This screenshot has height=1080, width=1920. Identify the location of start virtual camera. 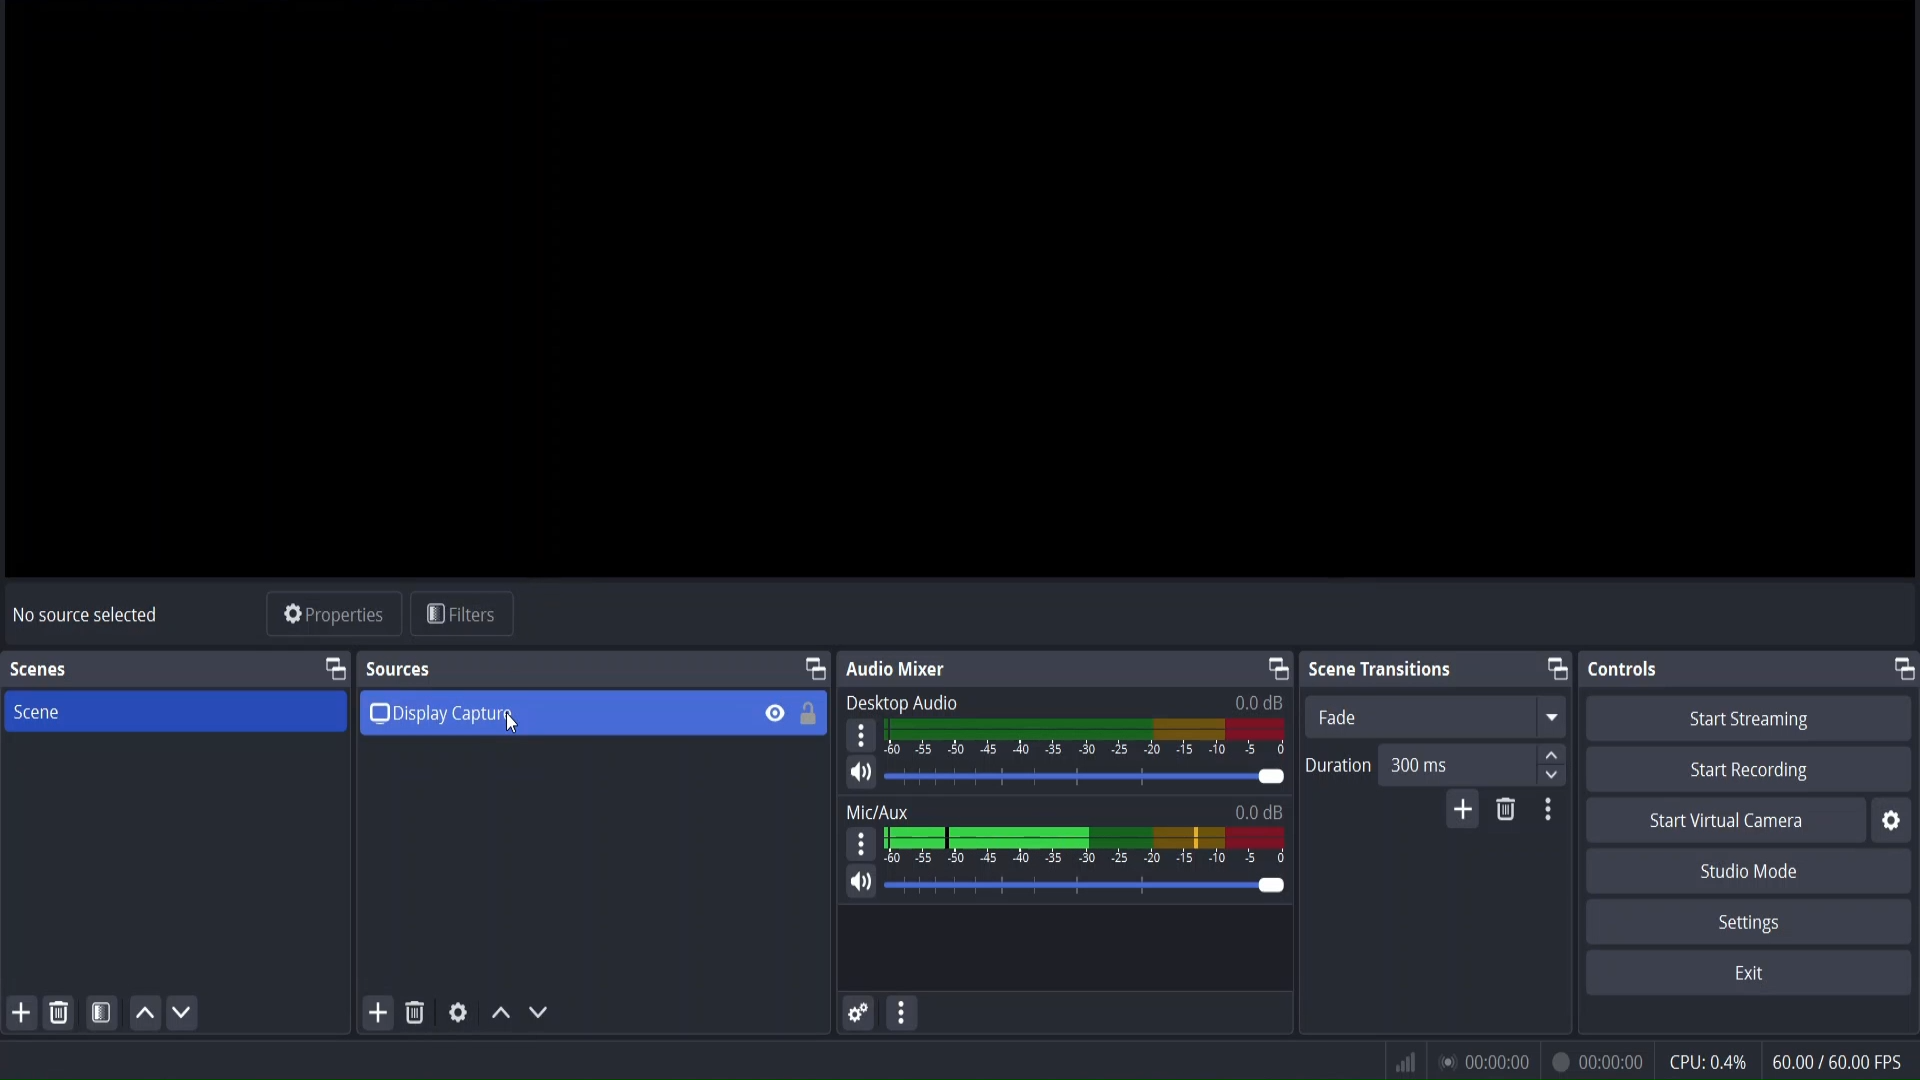
(1727, 822).